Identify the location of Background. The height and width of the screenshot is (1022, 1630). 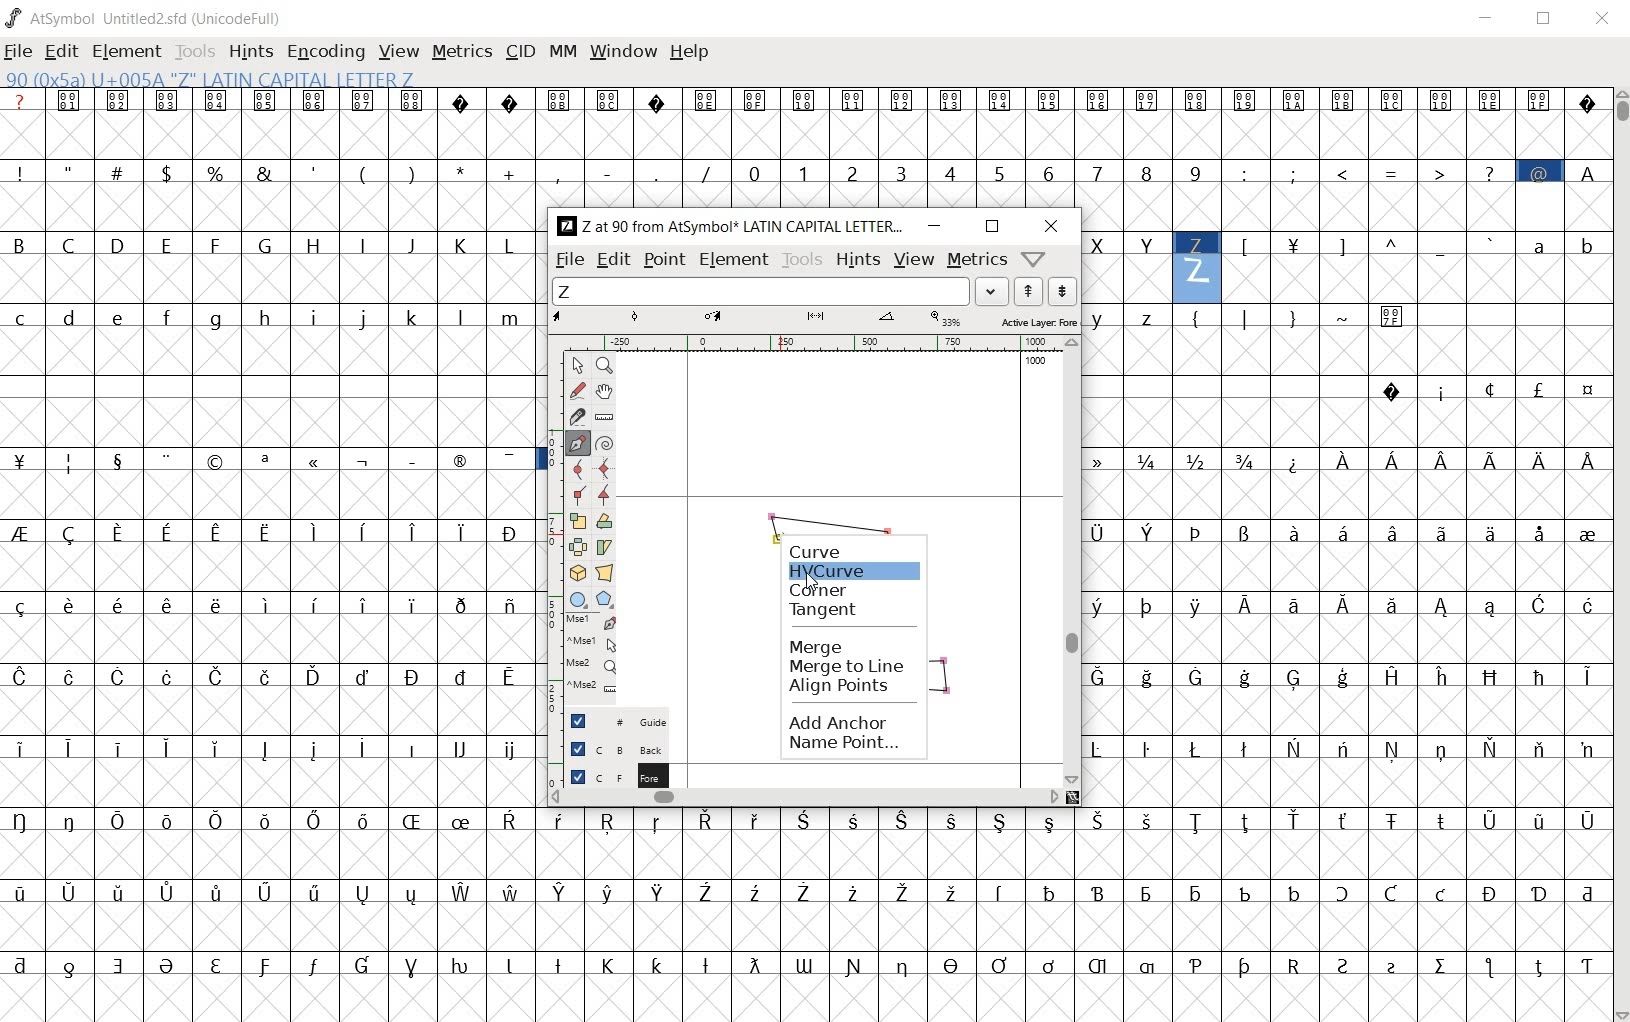
(609, 748).